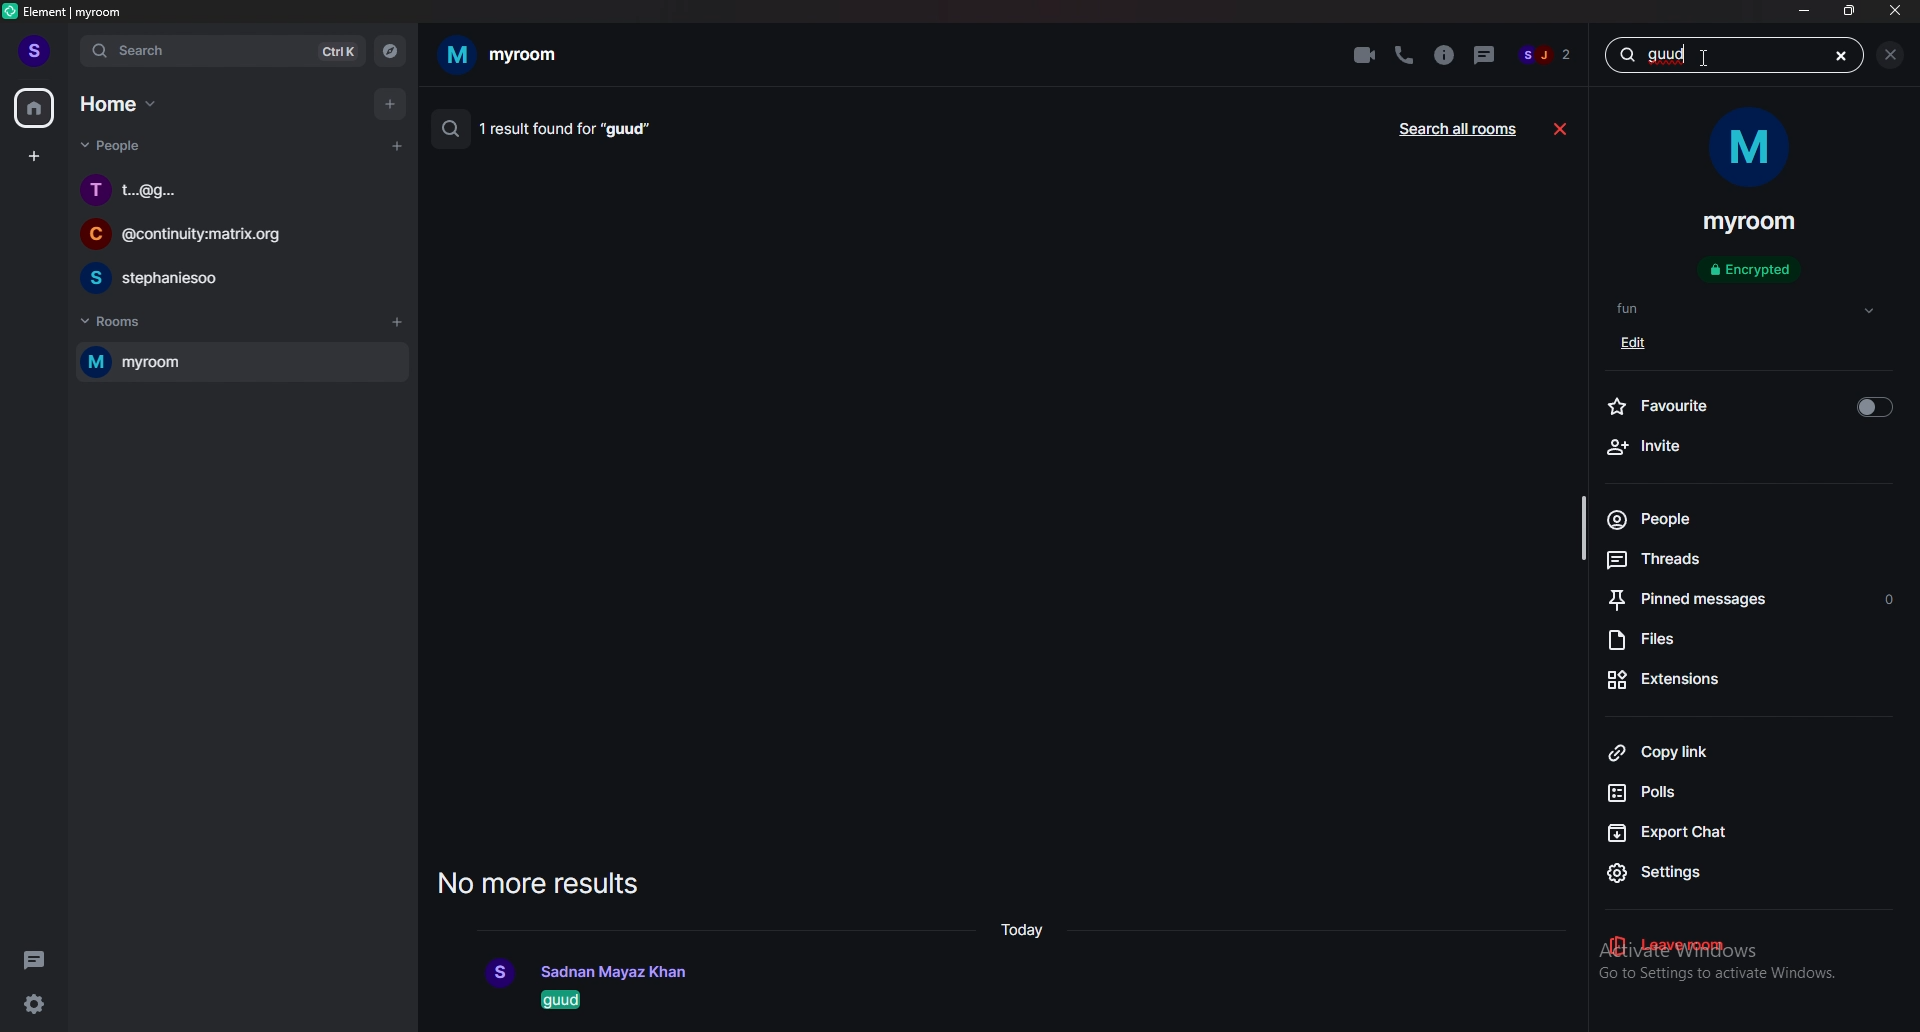 The width and height of the screenshot is (1920, 1032). Describe the element at coordinates (229, 362) in the screenshot. I see `room` at that location.